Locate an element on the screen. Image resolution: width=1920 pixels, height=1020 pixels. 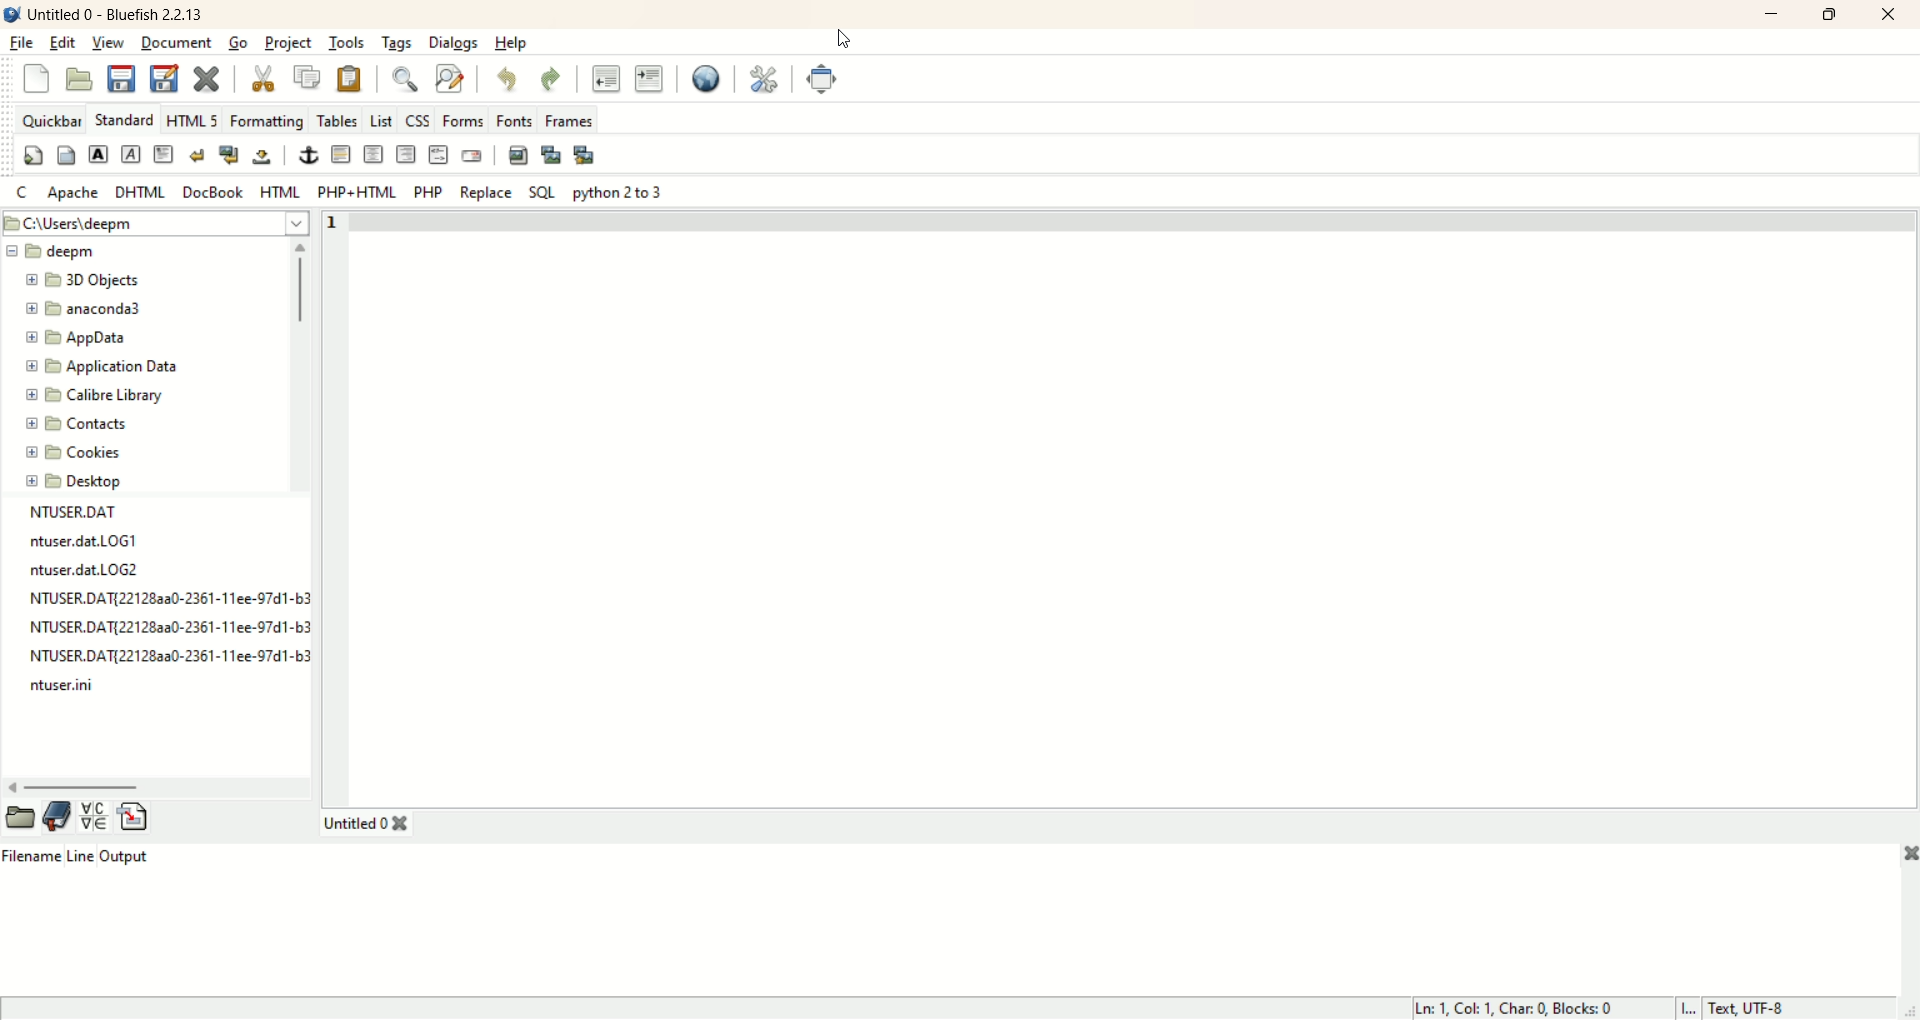
save current file is located at coordinates (125, 78).